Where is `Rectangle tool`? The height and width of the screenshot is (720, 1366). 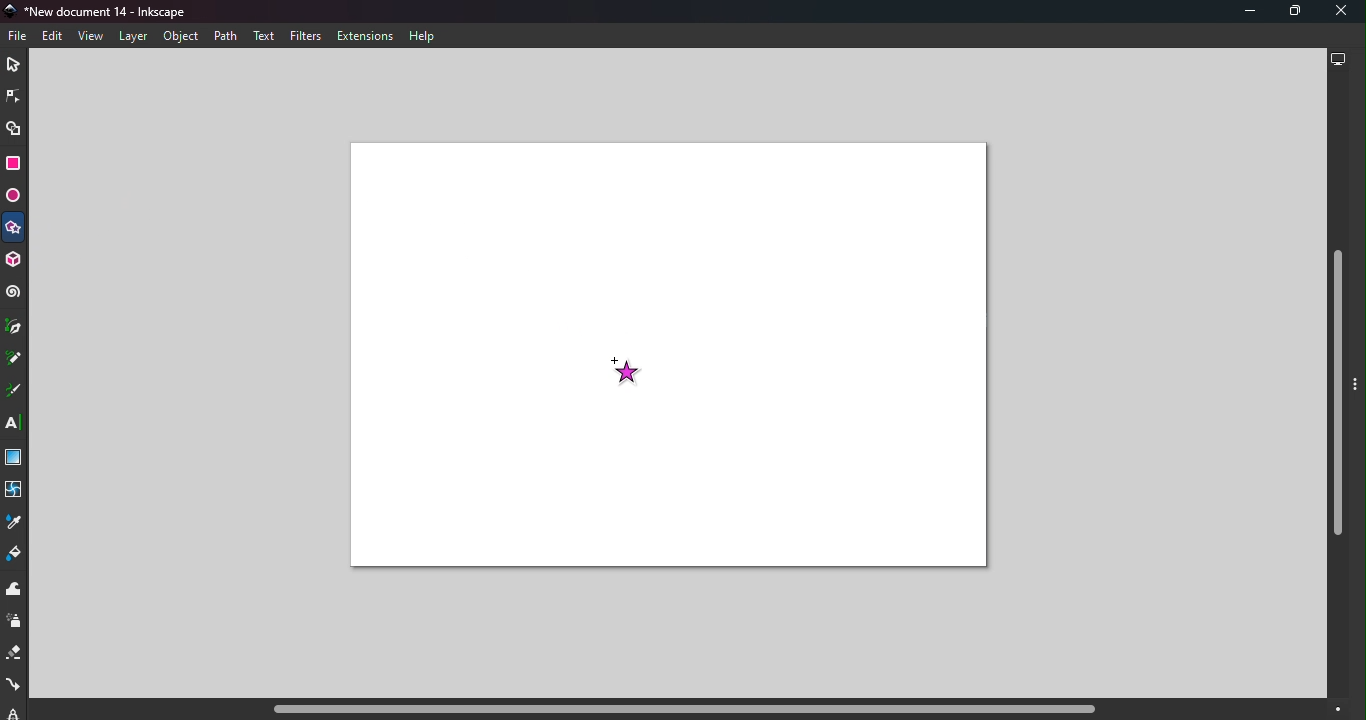 Rectangle tool is located at coordinates (13, 166).